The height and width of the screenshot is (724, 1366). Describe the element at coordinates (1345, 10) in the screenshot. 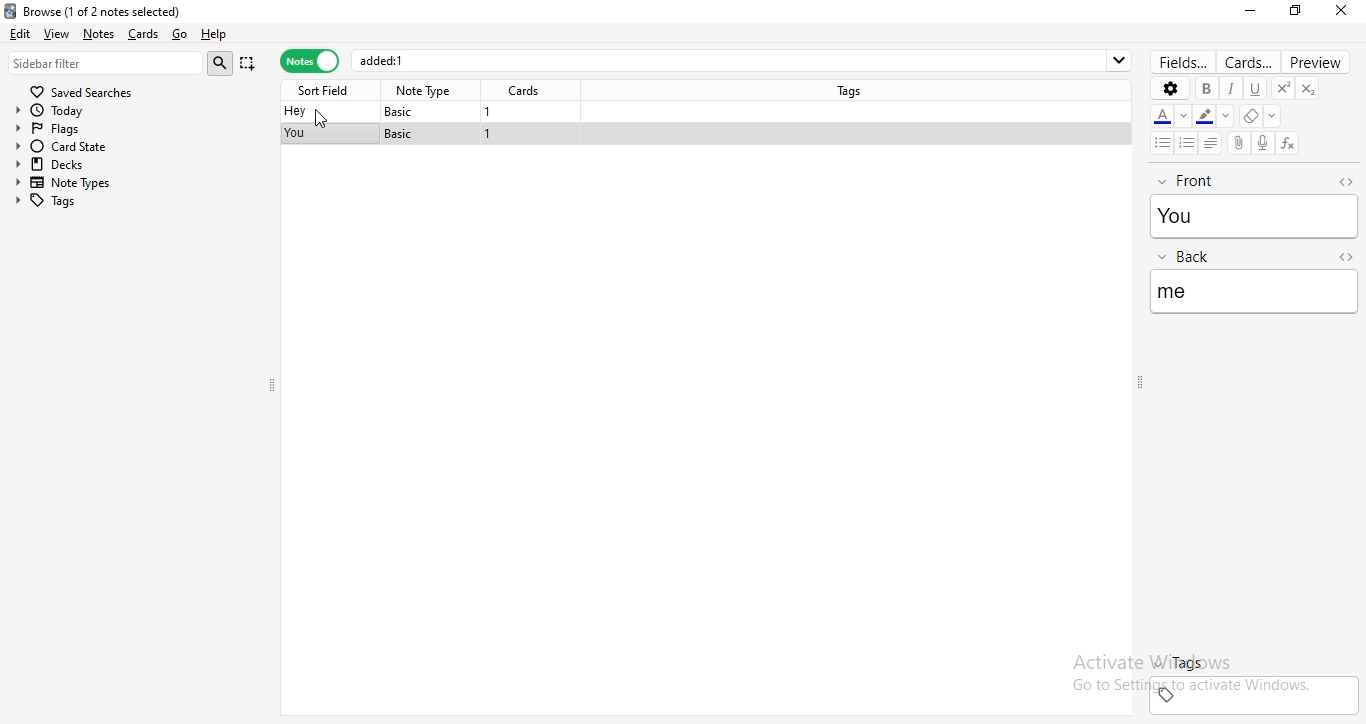

I see `close` at that location.